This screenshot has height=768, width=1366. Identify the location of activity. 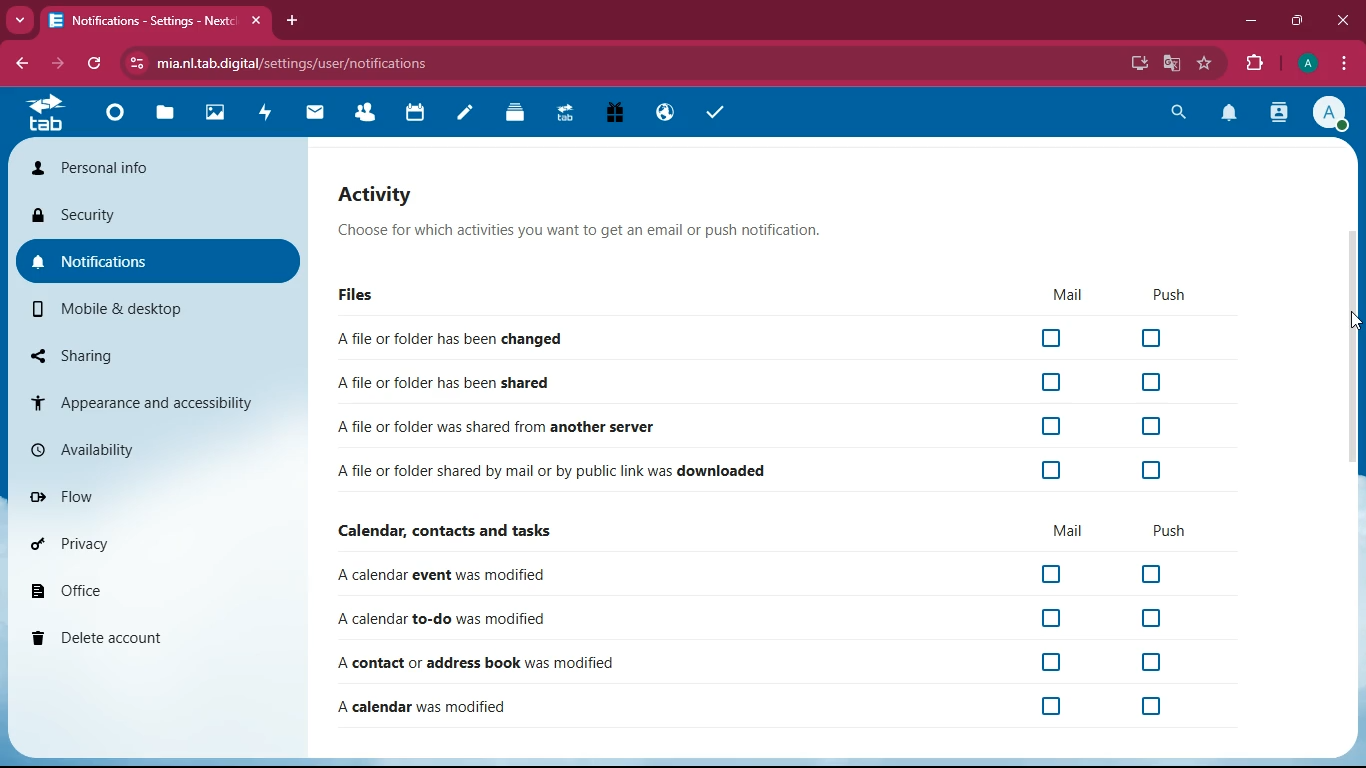
(266, 115).